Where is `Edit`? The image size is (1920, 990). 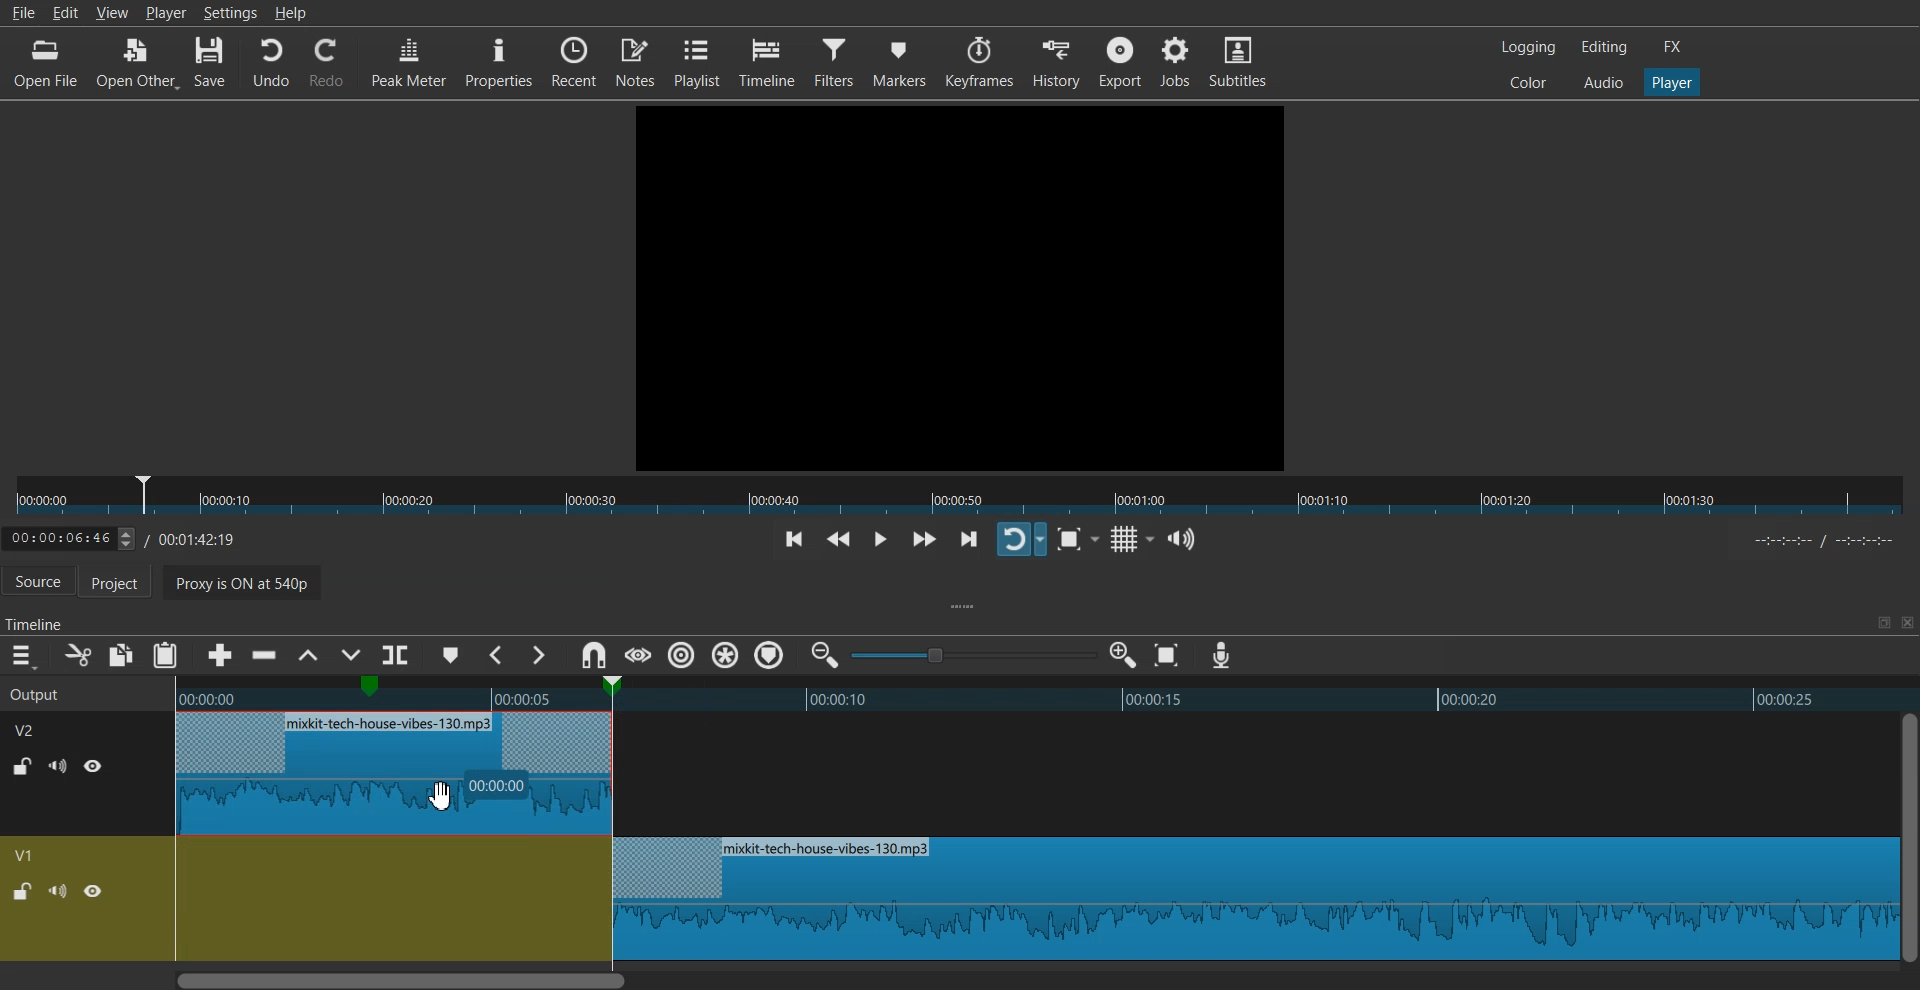
Edit is located at coordinates (70, 13).